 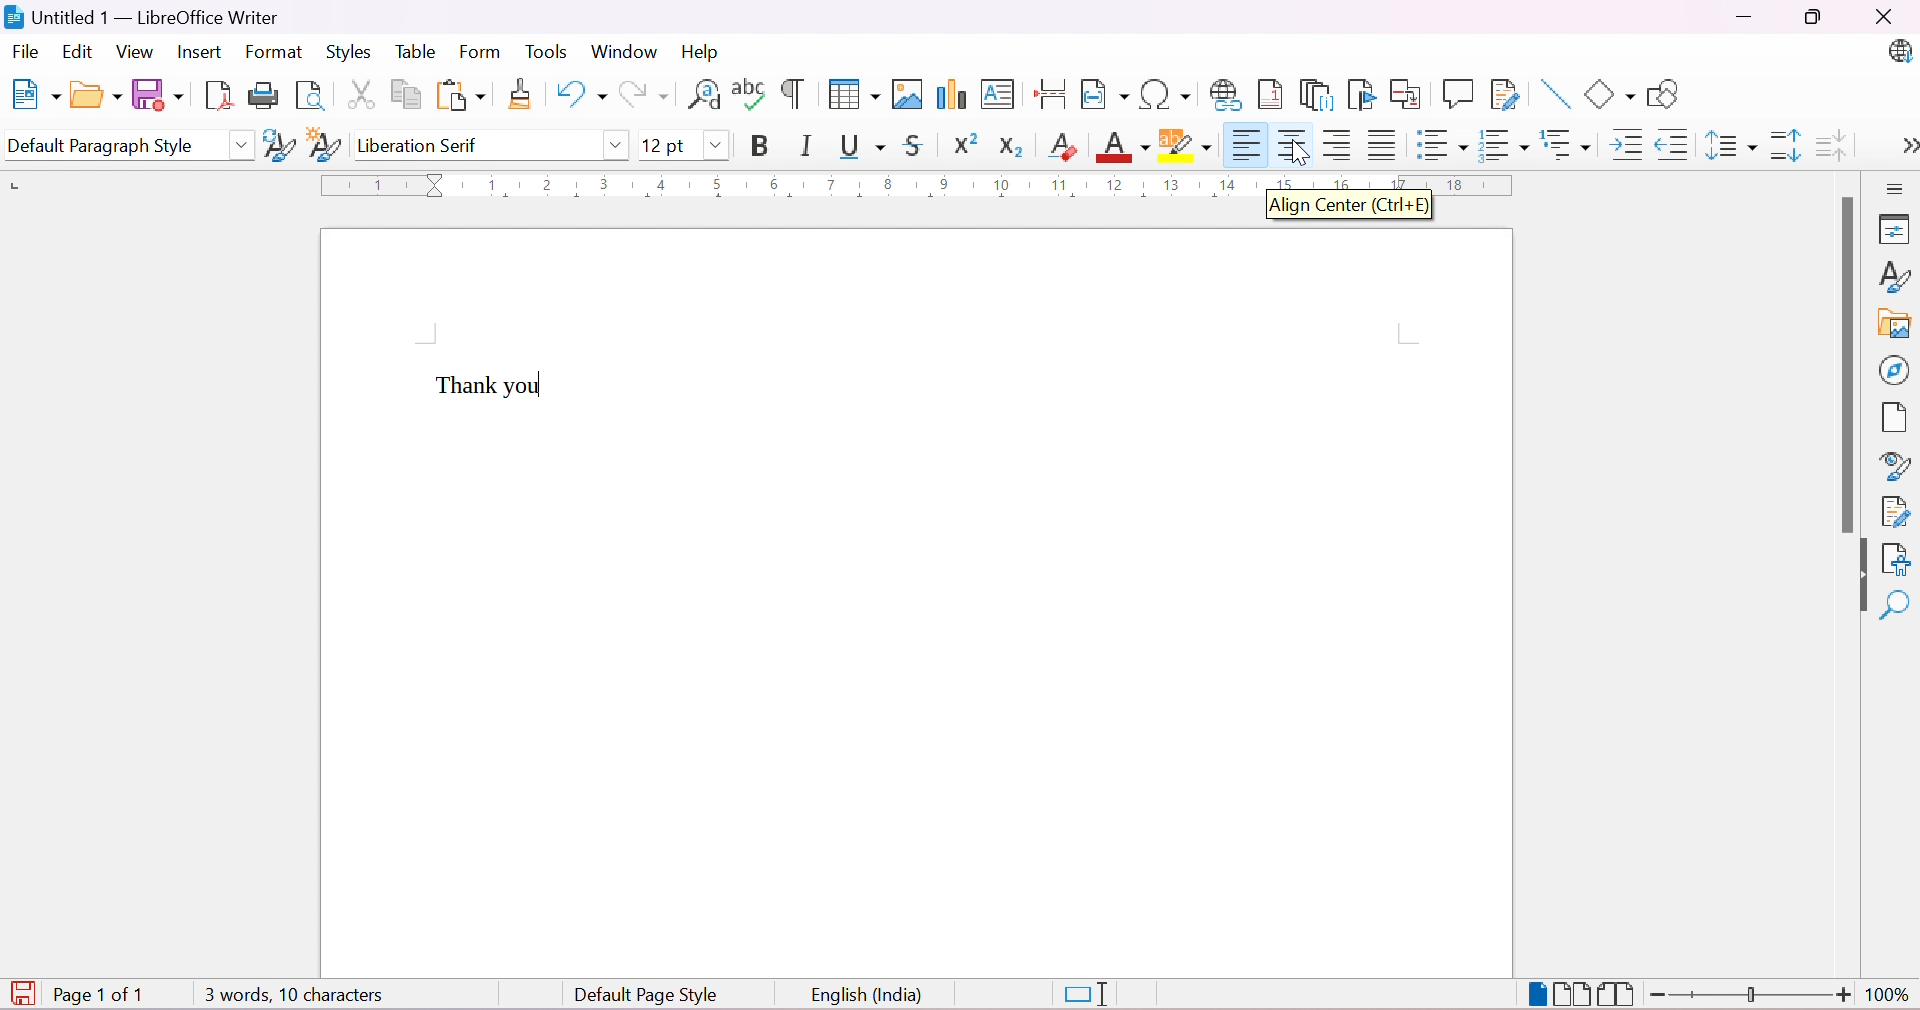 What do you see at coordinates (104, 996) in the screenshot?
I see `Page 1 of 1` at bounding box center [104, 996].